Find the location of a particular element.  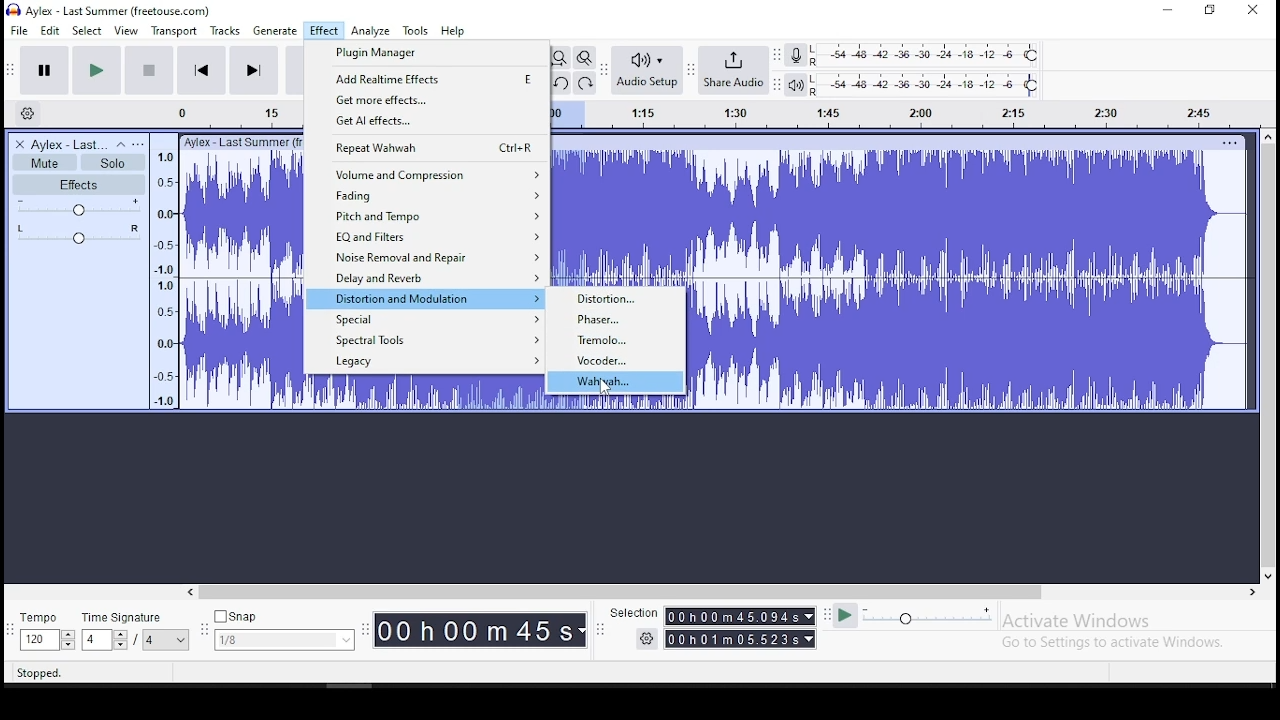

edit is located at coordinates (50, 31).